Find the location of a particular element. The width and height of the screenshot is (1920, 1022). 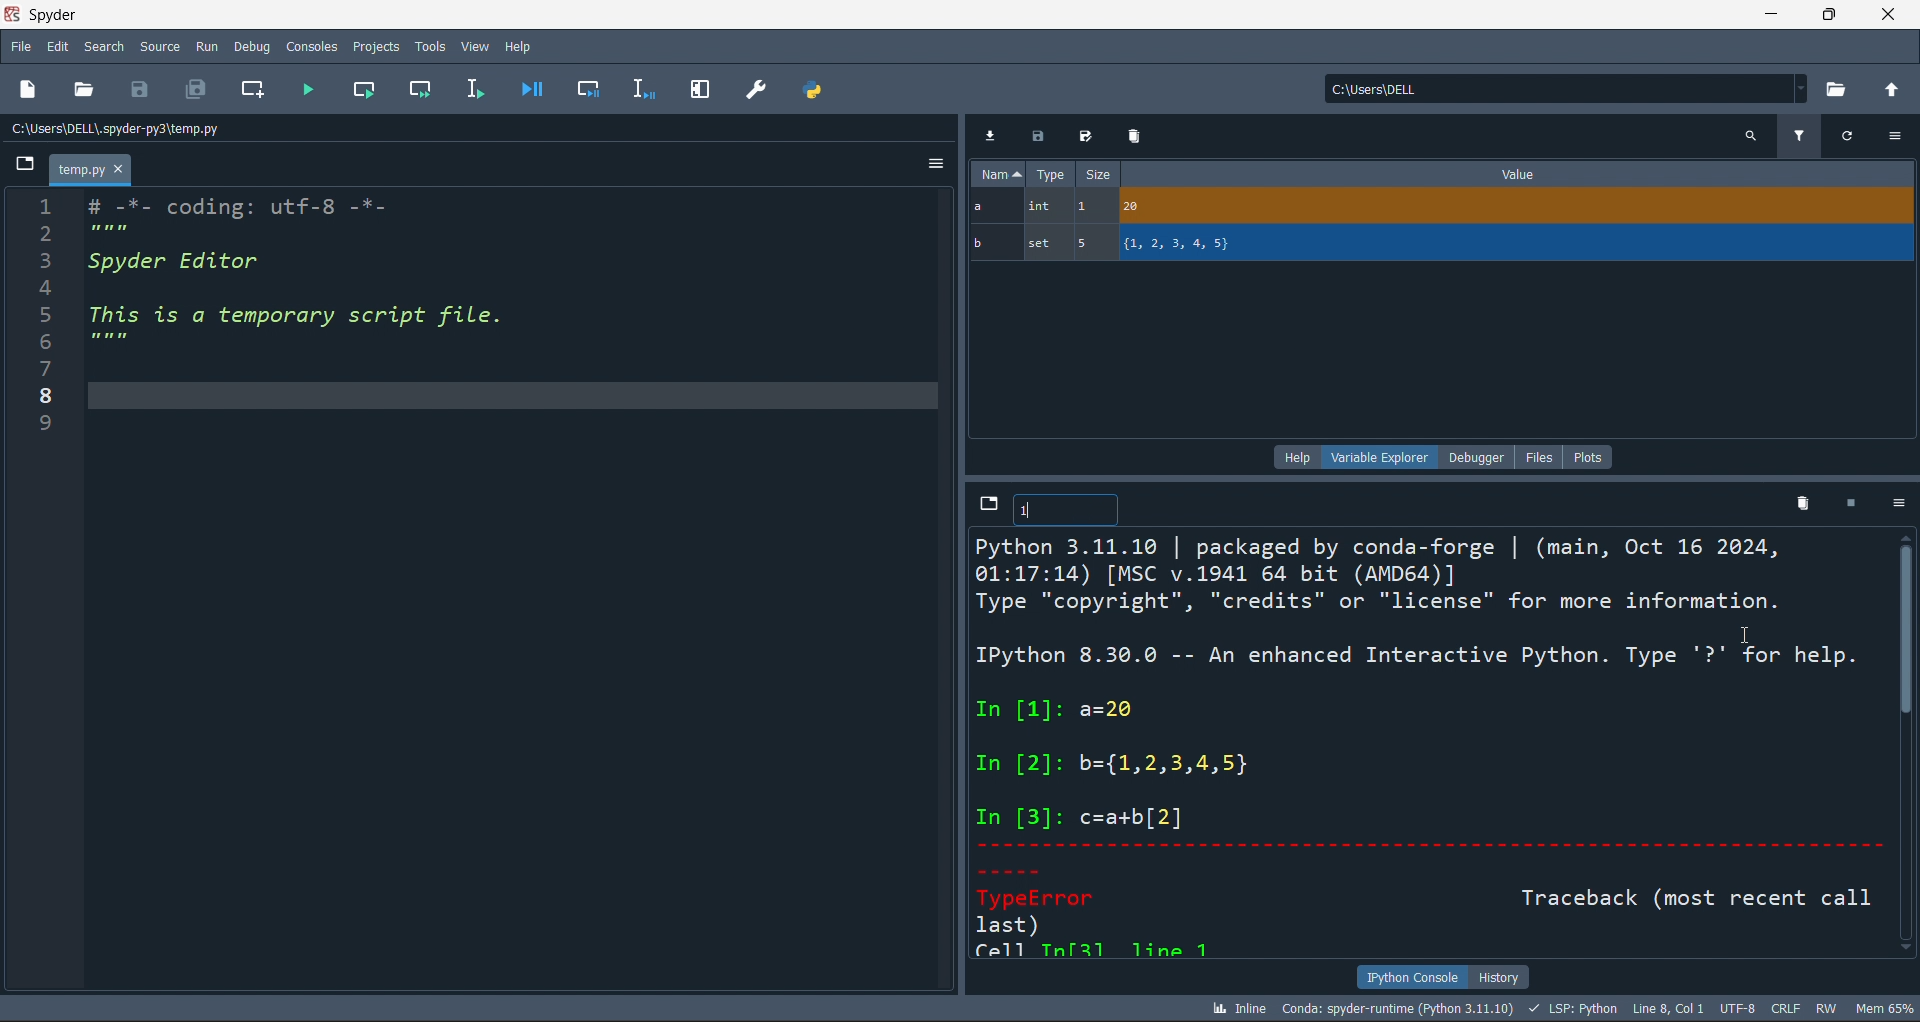

rw is located at coordinates (1825, 1008).